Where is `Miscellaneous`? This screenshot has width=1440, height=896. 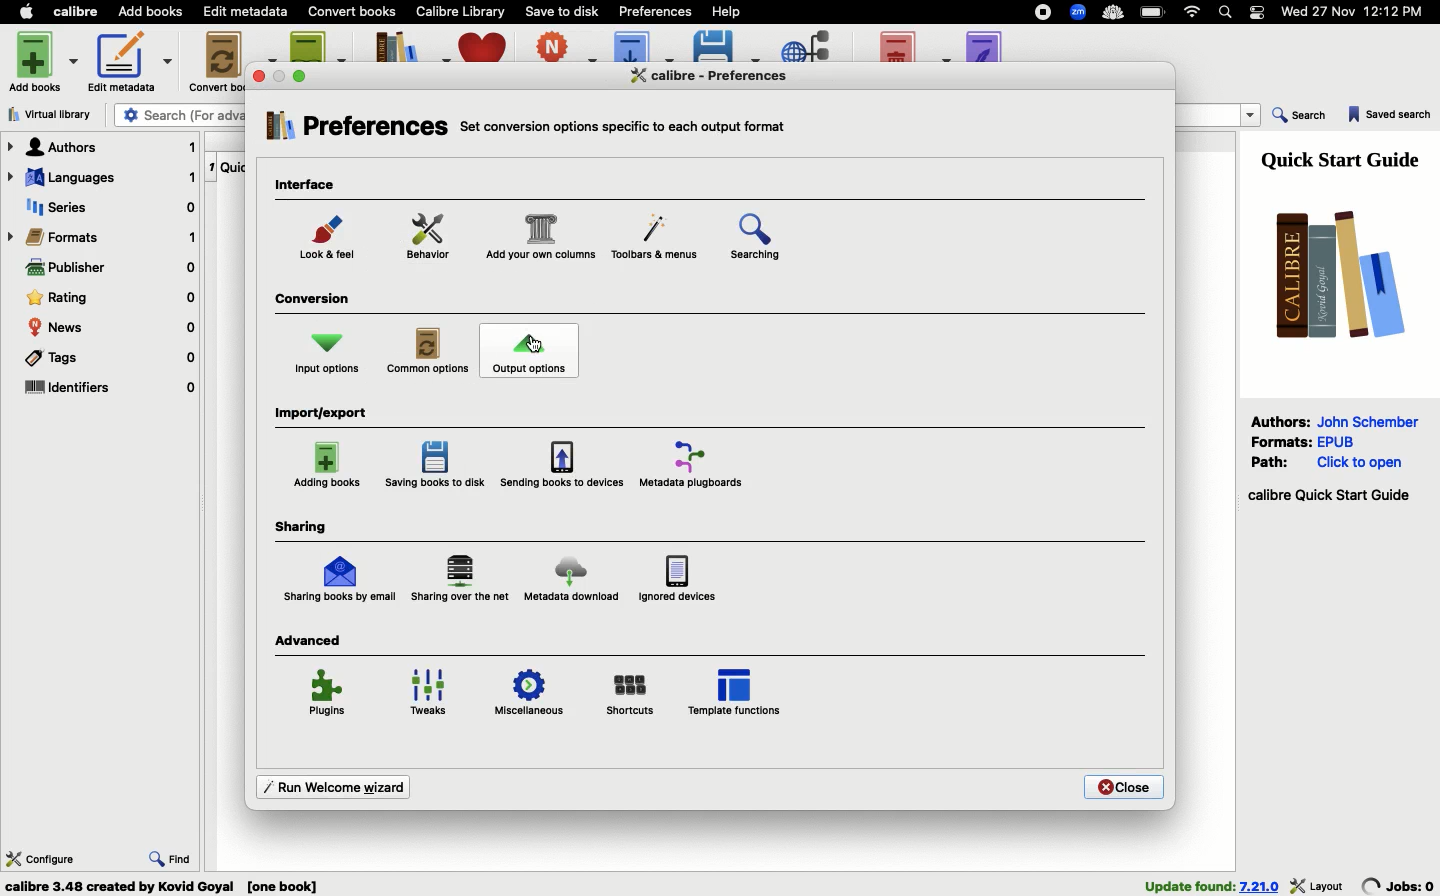 Miscellaneous is located at coordinates (529, 696).